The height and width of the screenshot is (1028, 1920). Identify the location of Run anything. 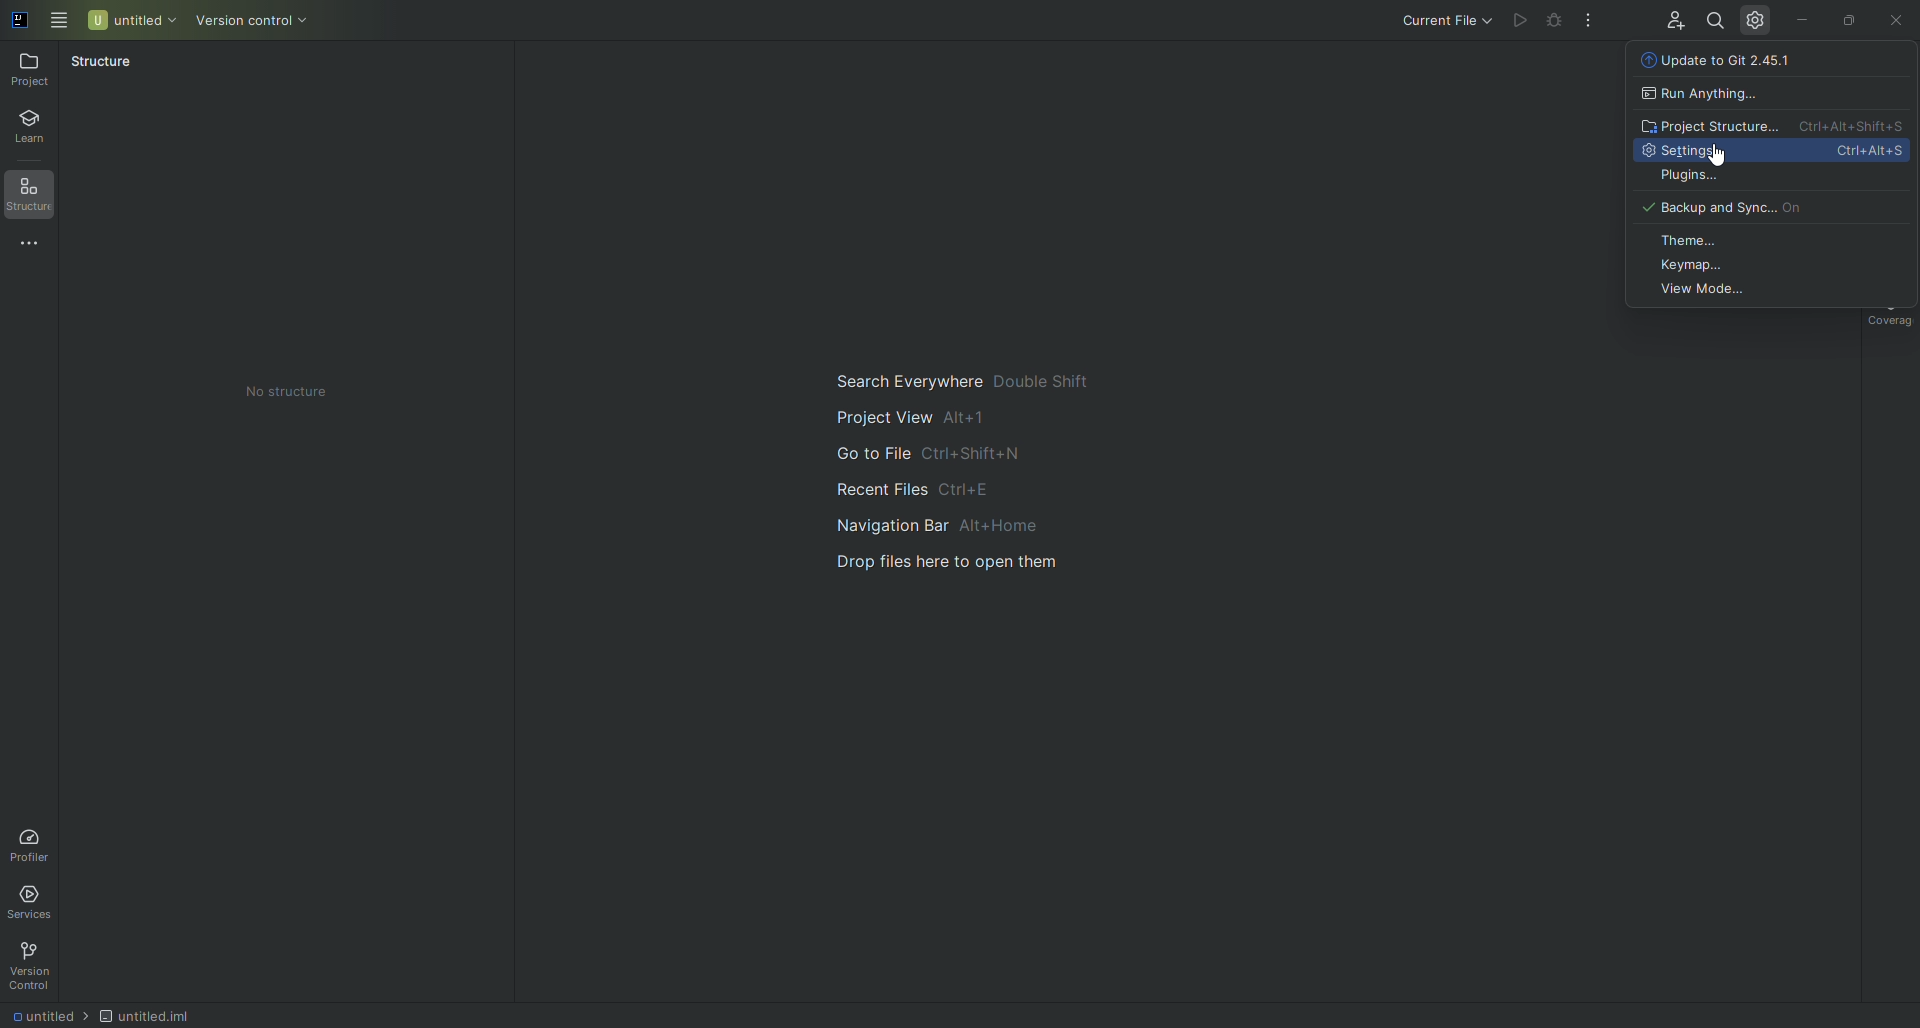
(1769, 94).